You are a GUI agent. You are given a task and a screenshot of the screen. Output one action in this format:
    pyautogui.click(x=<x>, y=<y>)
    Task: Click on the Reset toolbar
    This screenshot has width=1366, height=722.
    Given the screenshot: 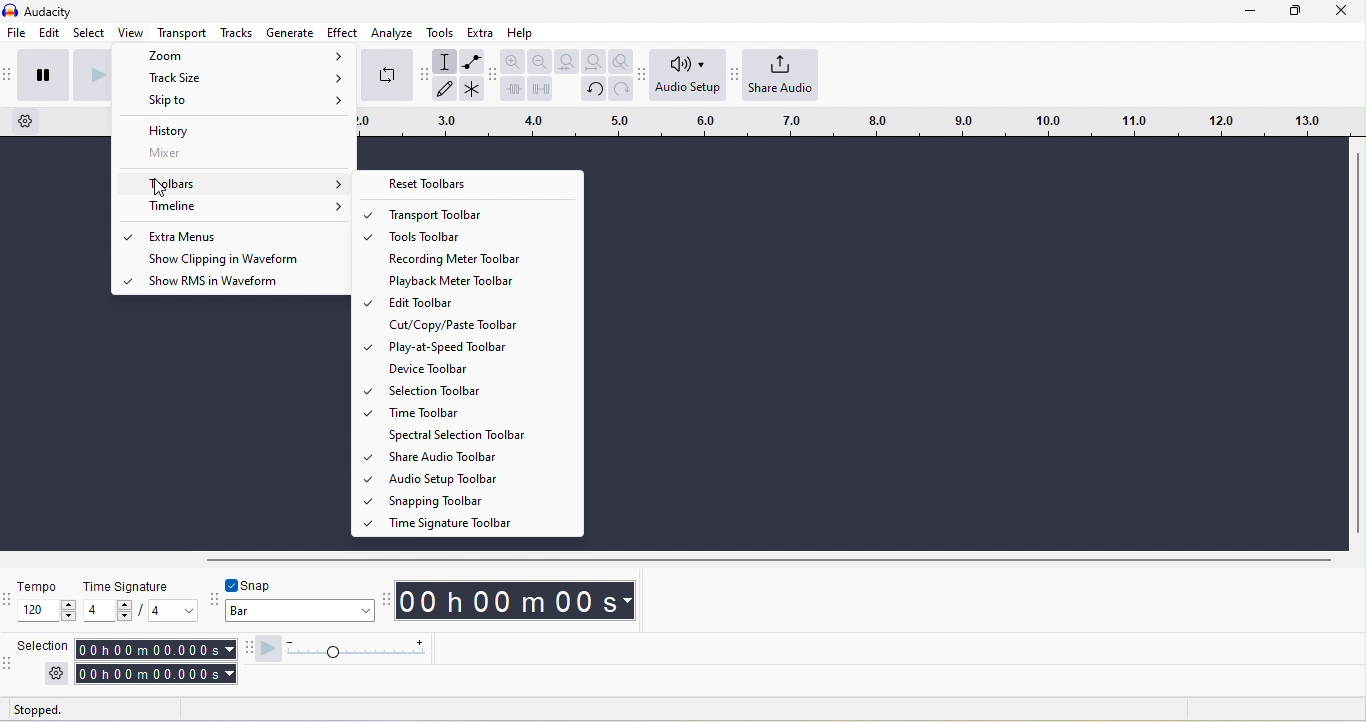 What is the action you would take?
    pyautogui.click(x=468, y=184)
    